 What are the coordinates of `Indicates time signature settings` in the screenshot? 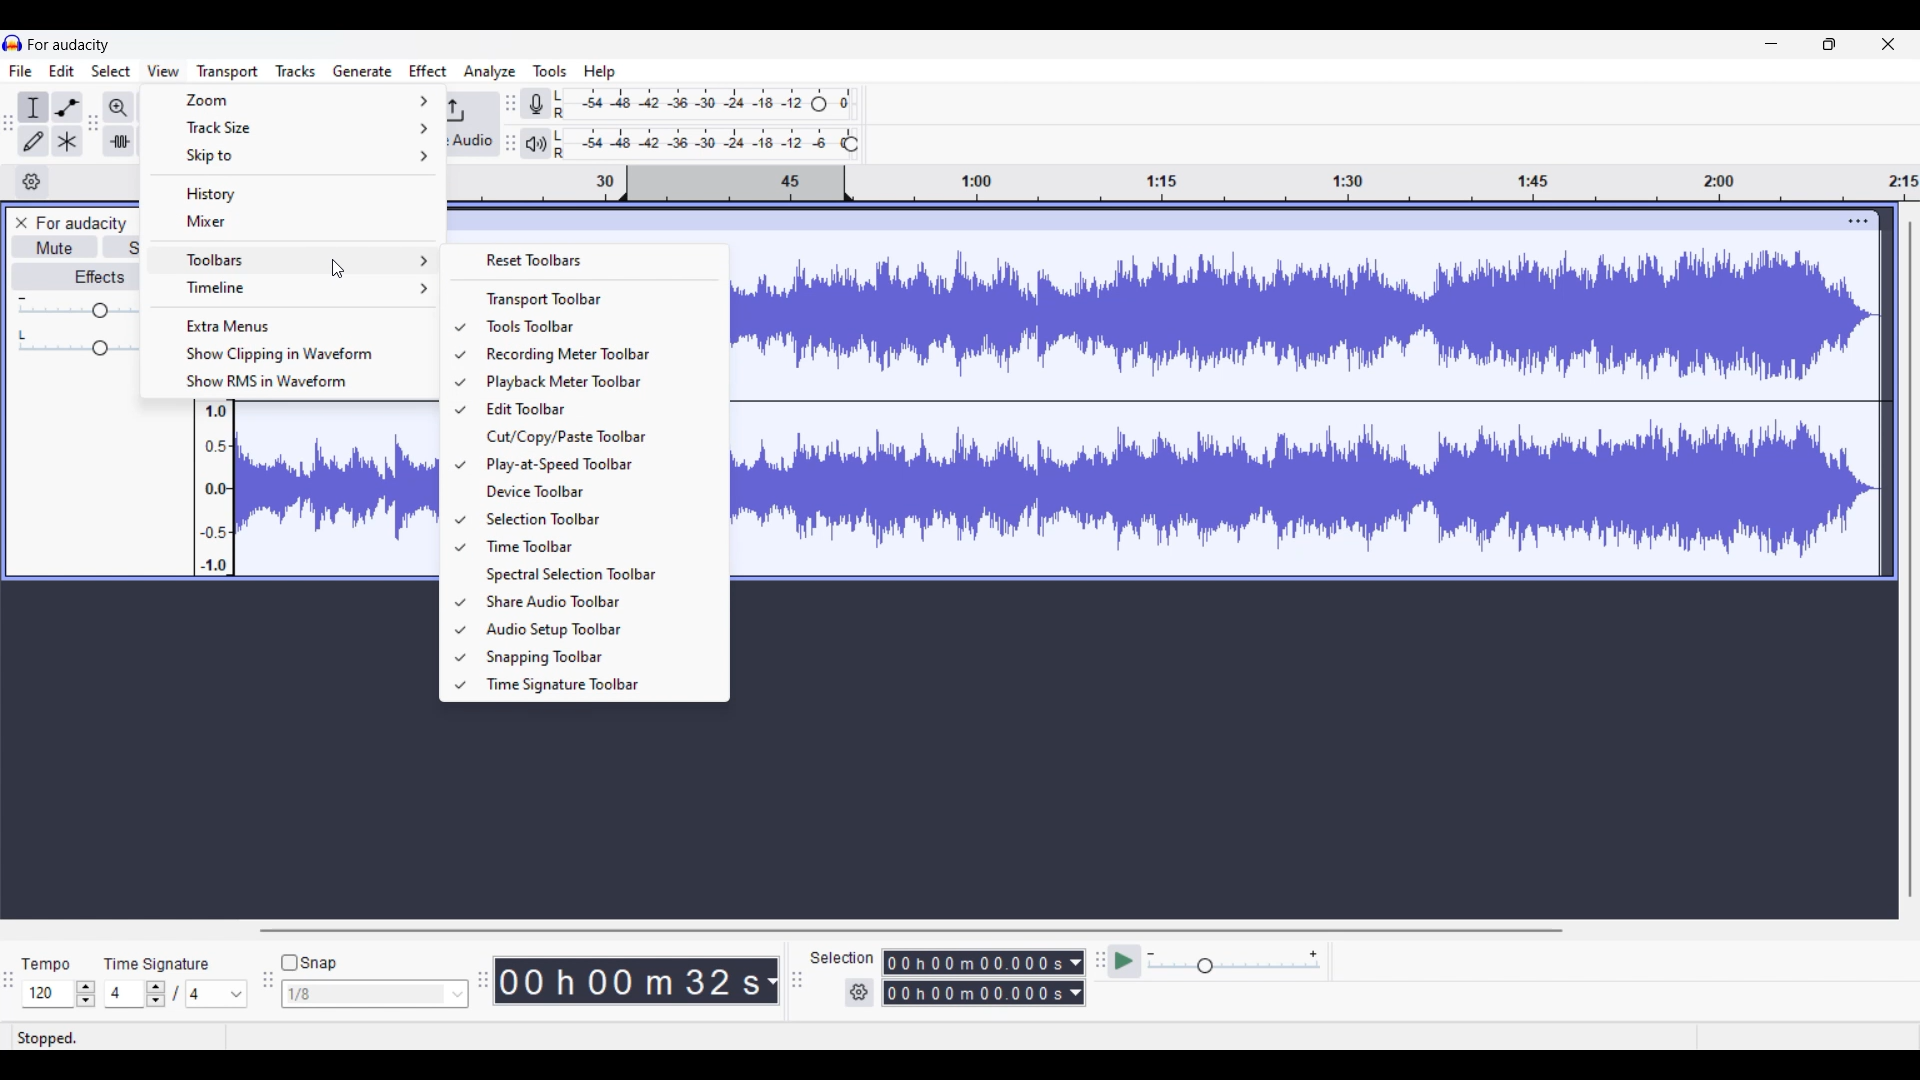 It's located at (158, 964).